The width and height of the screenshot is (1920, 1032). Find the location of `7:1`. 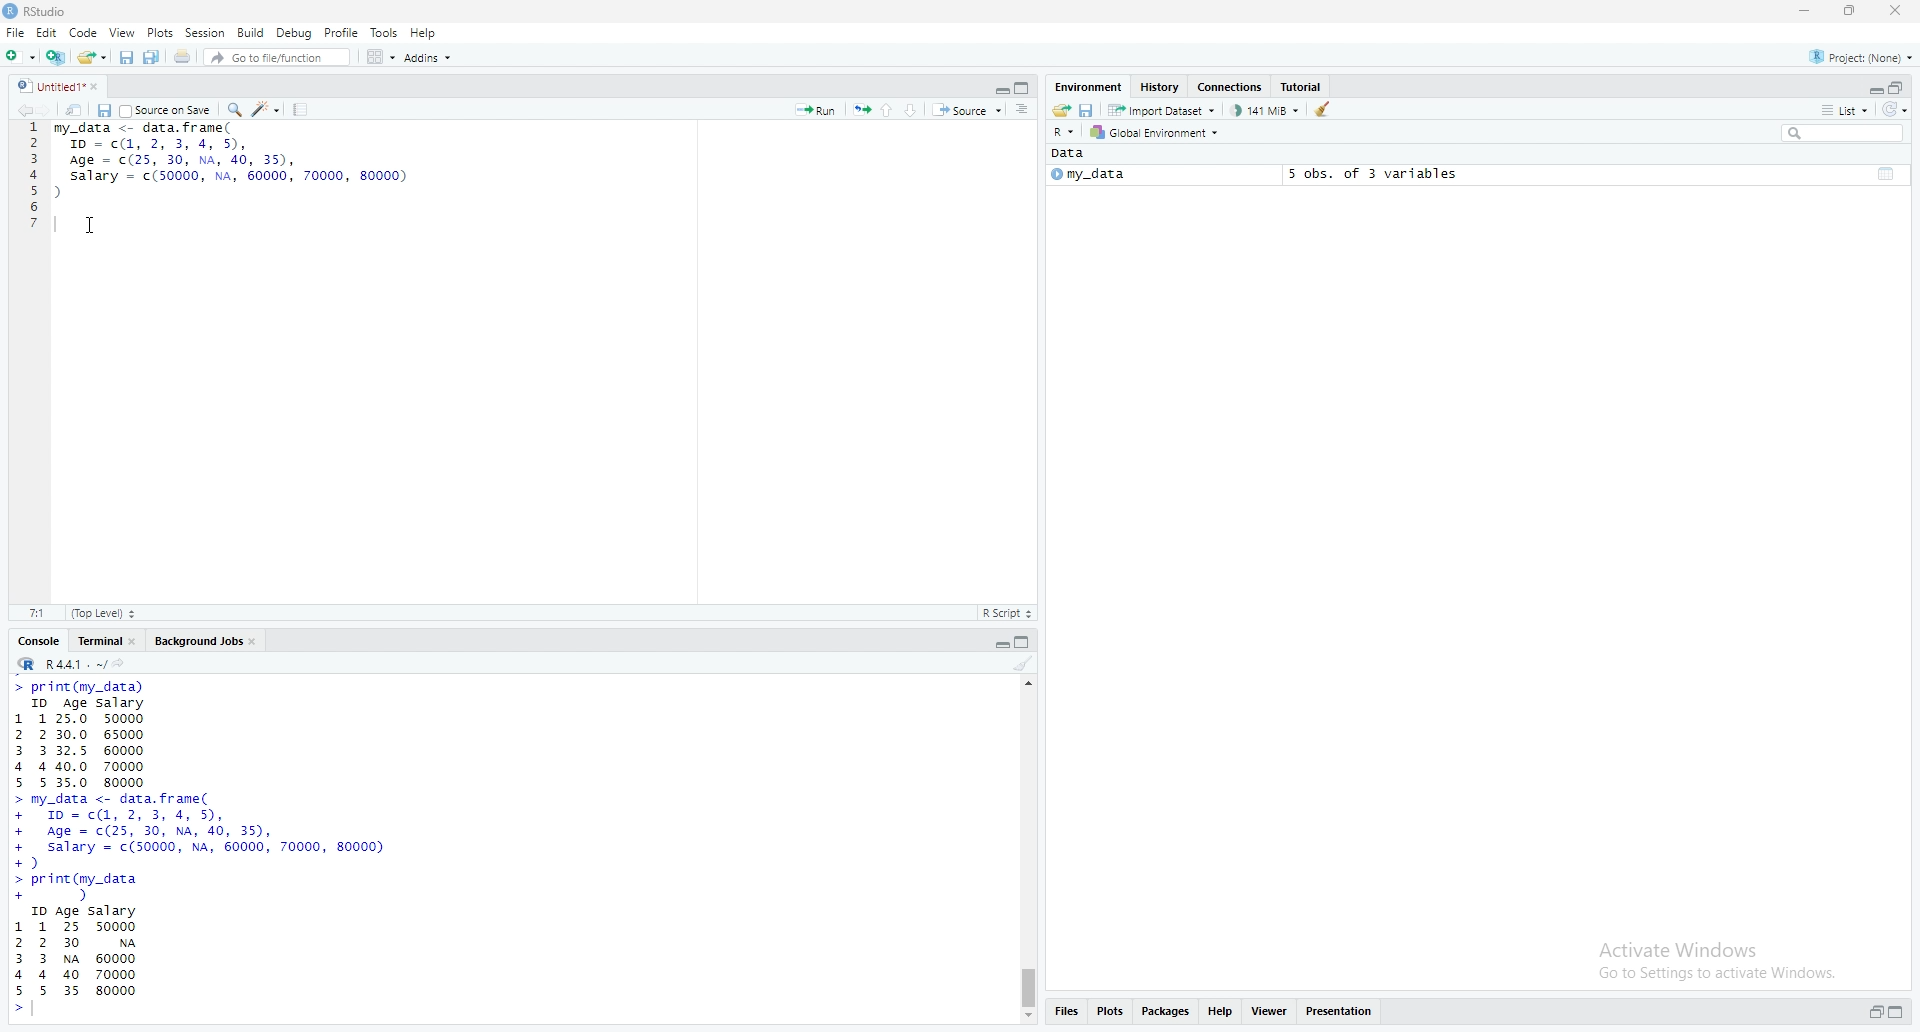

7:1 is located at coordinates (37, 611).